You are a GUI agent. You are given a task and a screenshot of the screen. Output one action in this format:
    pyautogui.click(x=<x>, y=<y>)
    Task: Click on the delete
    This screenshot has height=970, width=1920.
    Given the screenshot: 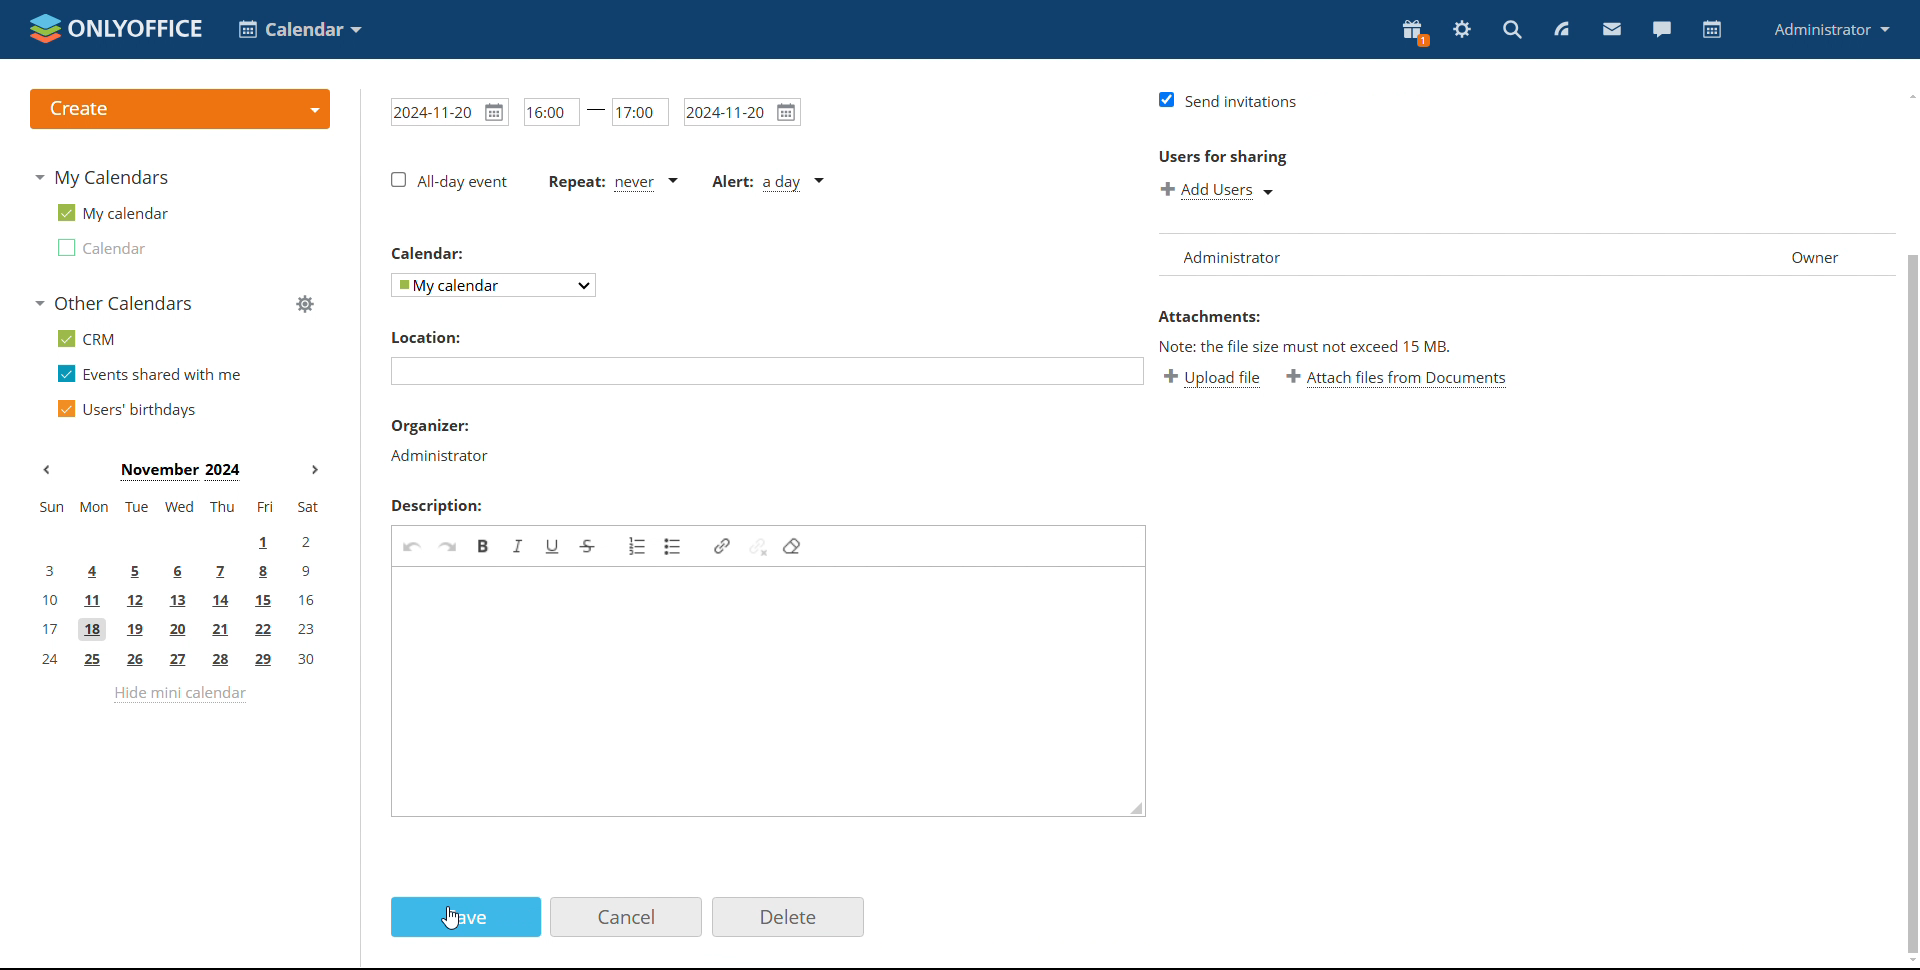 What is the action you would take?
    pyautogui.click(x=788, y=918)
    